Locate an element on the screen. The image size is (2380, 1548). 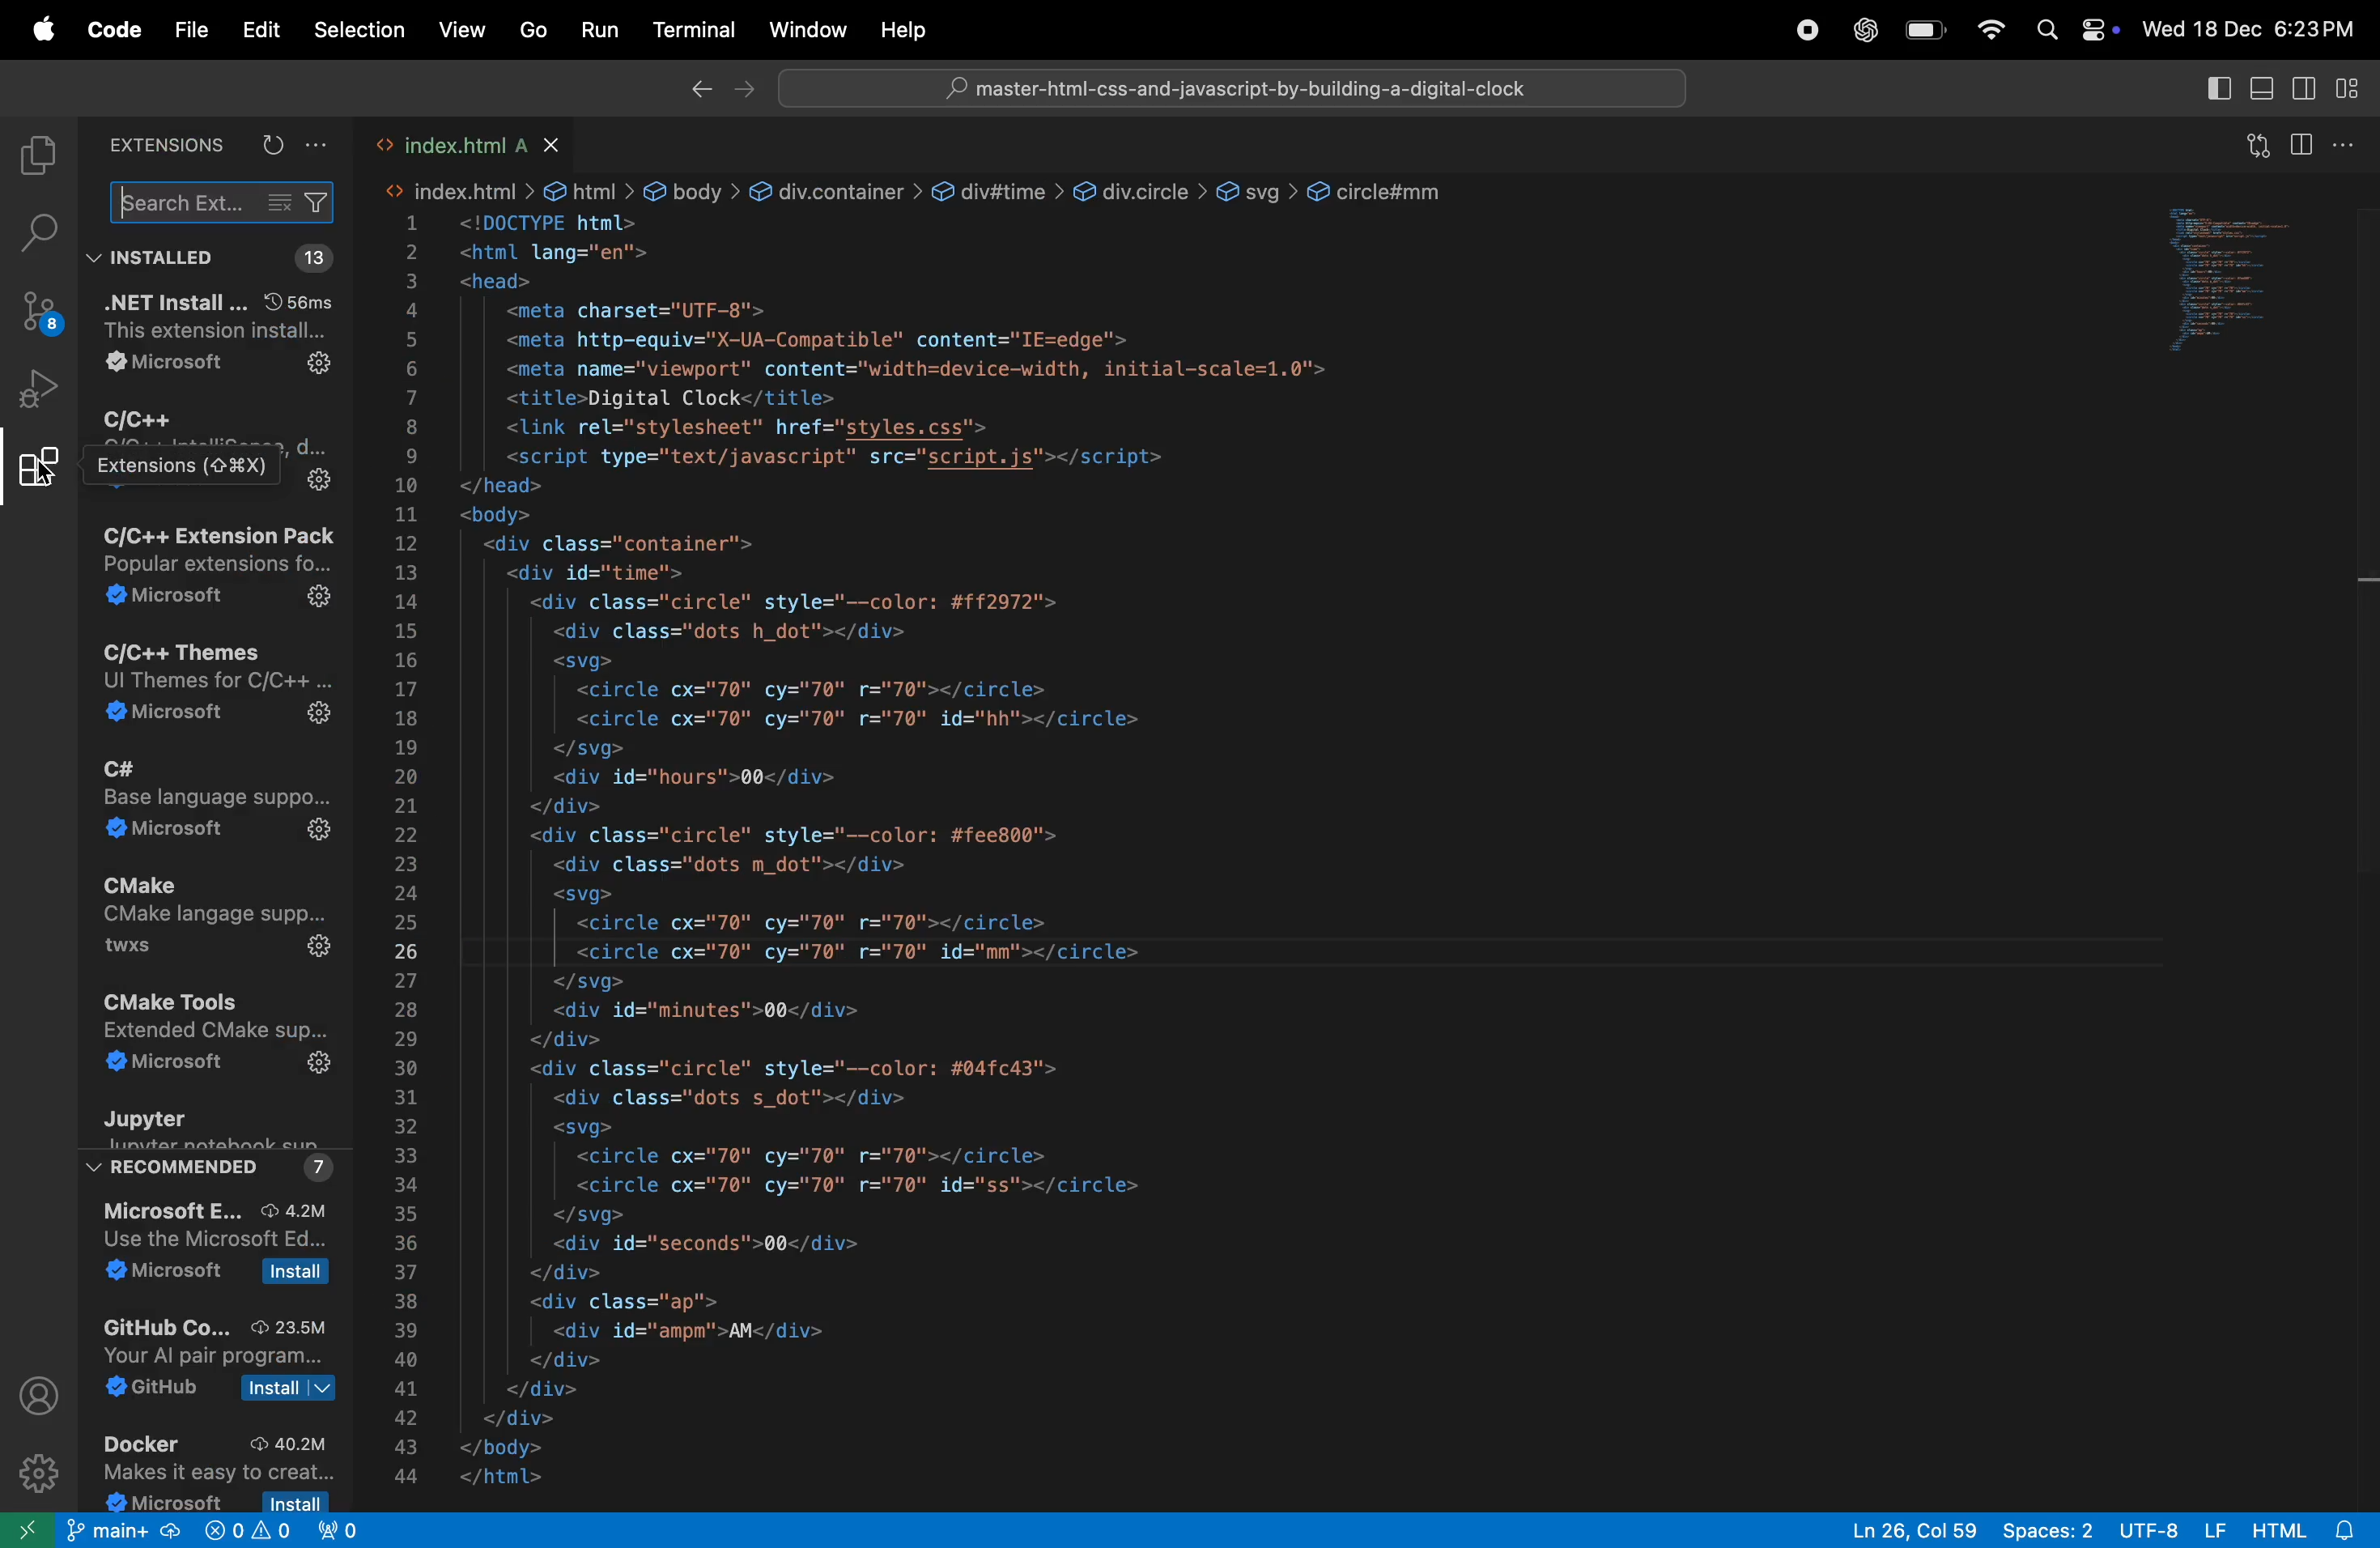
Github clone is located at coordinates (224, 1359).